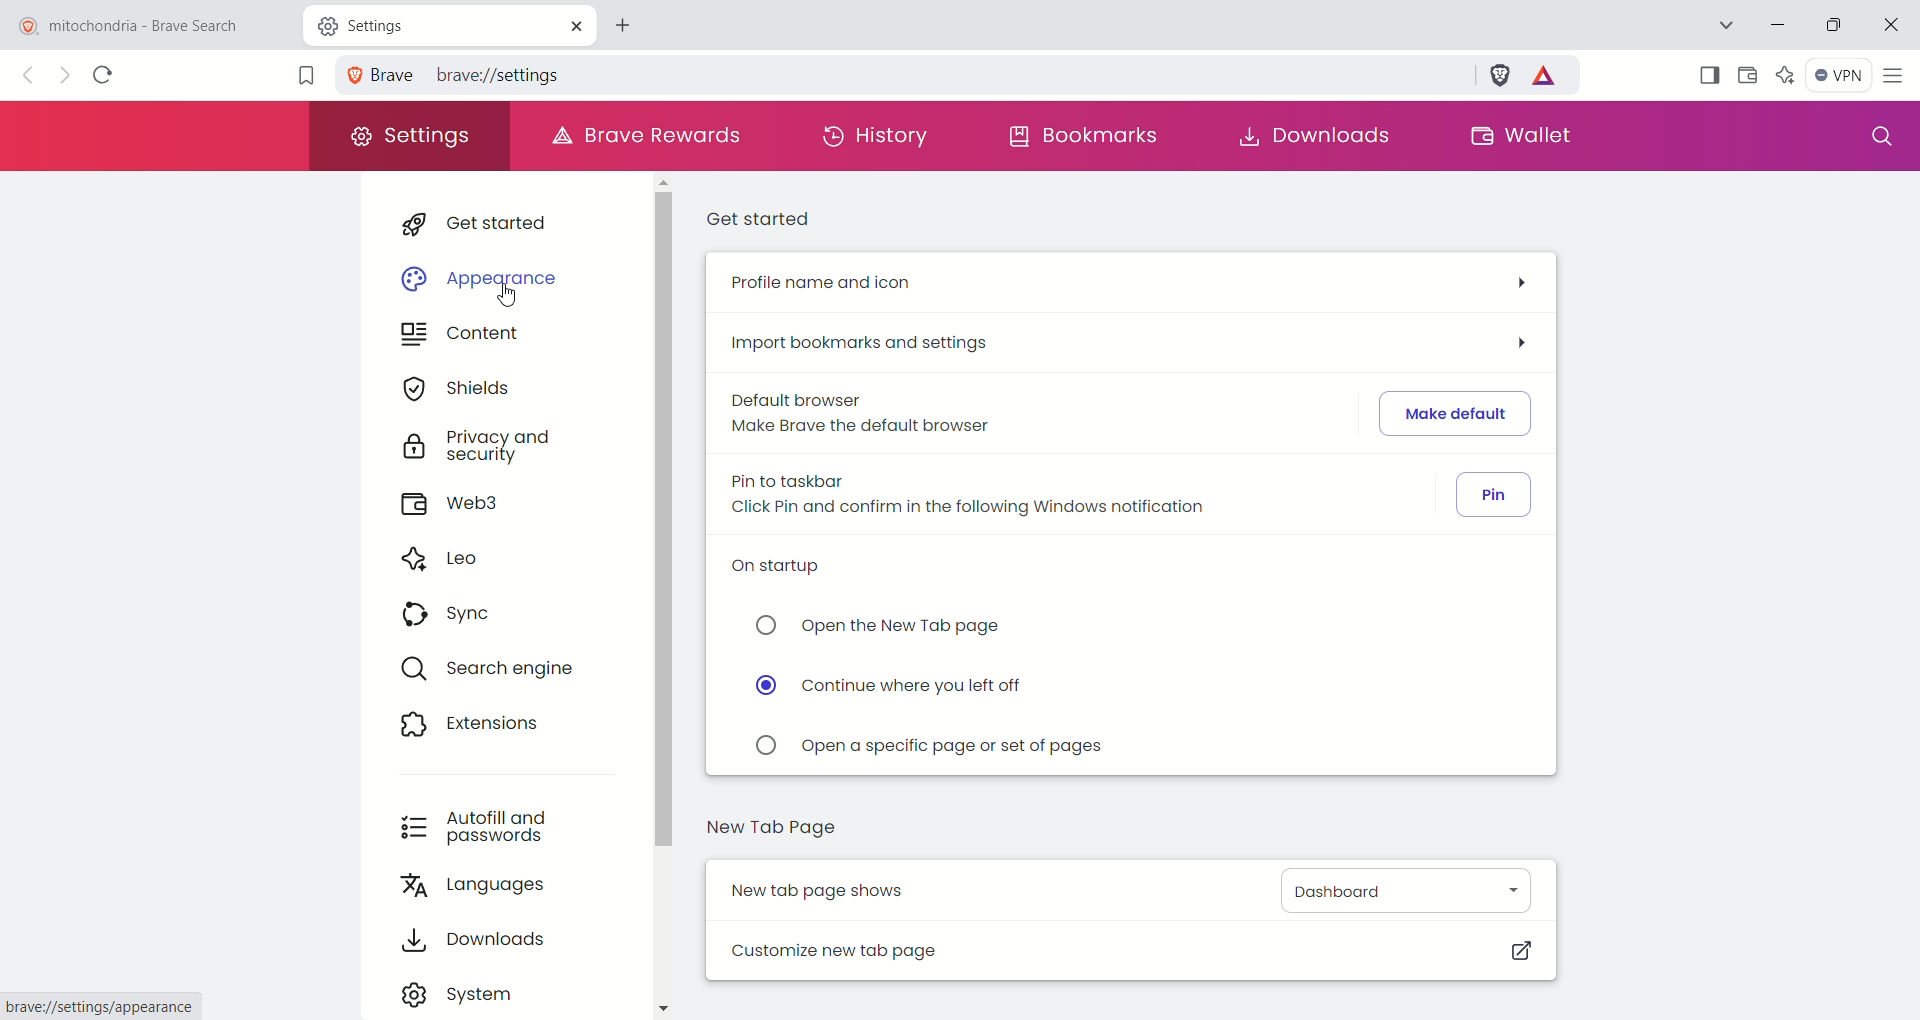  I want to click on bookmarks, so click(1084, 141).